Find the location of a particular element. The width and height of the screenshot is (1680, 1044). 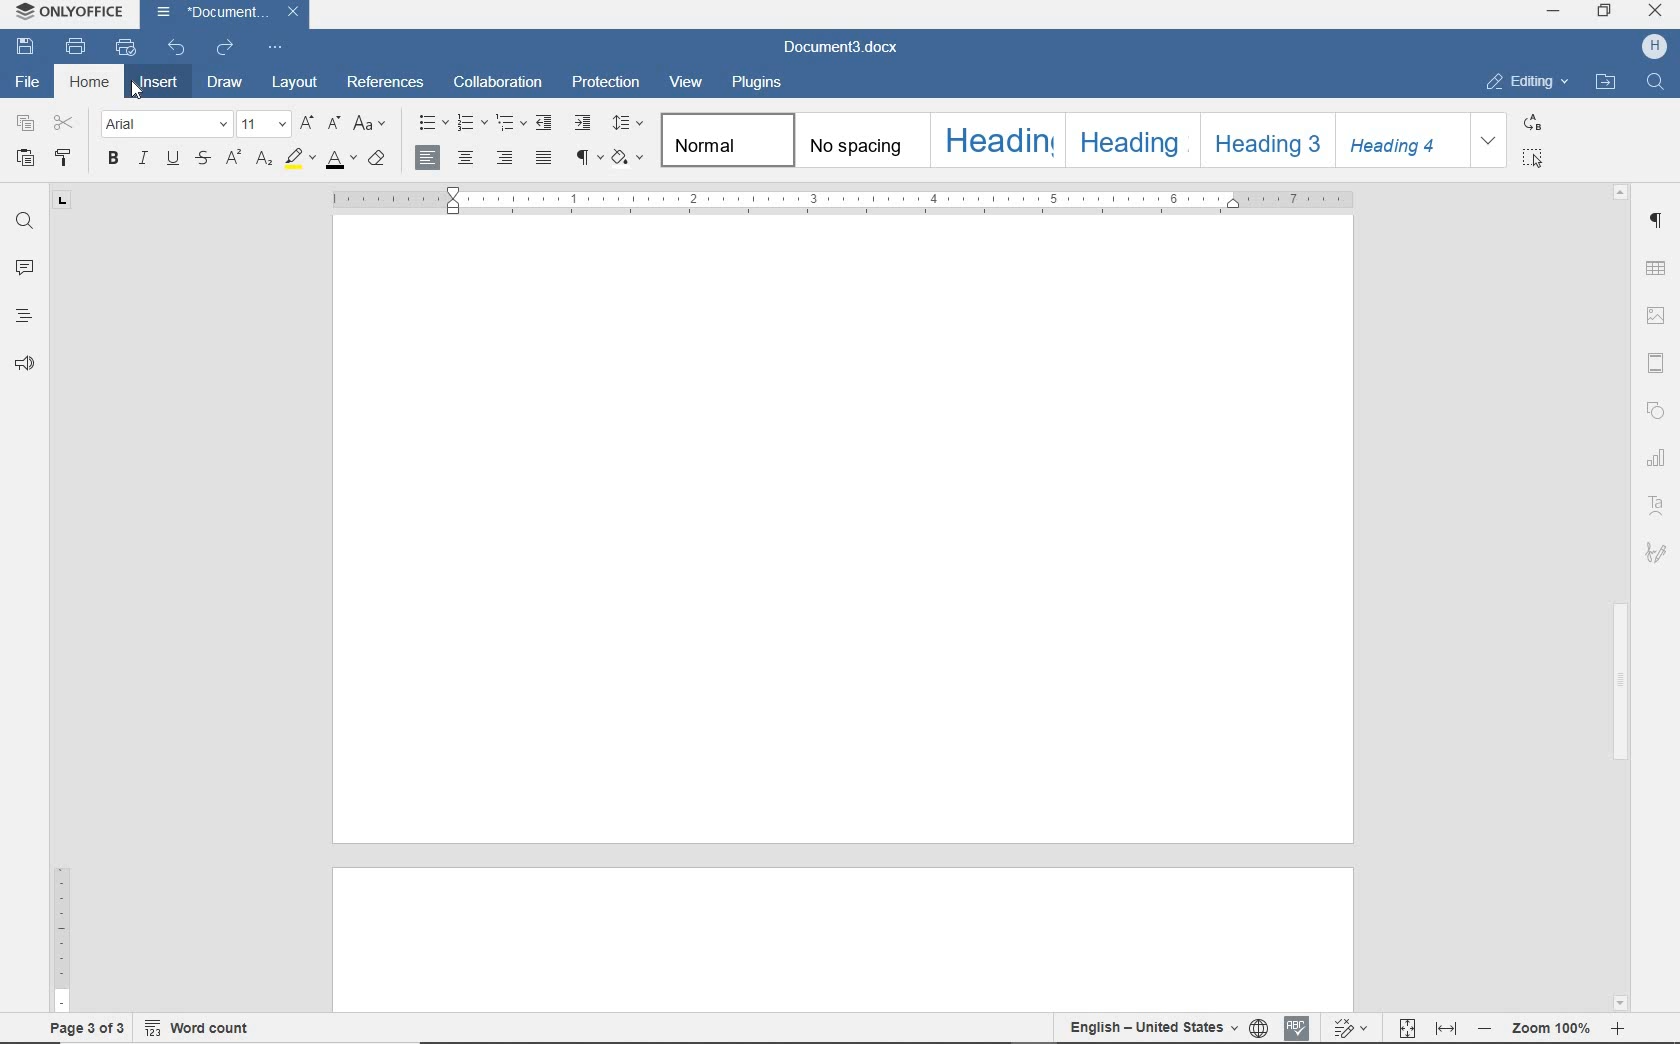

HEADING 3 is located at coordinates (1267, 142).